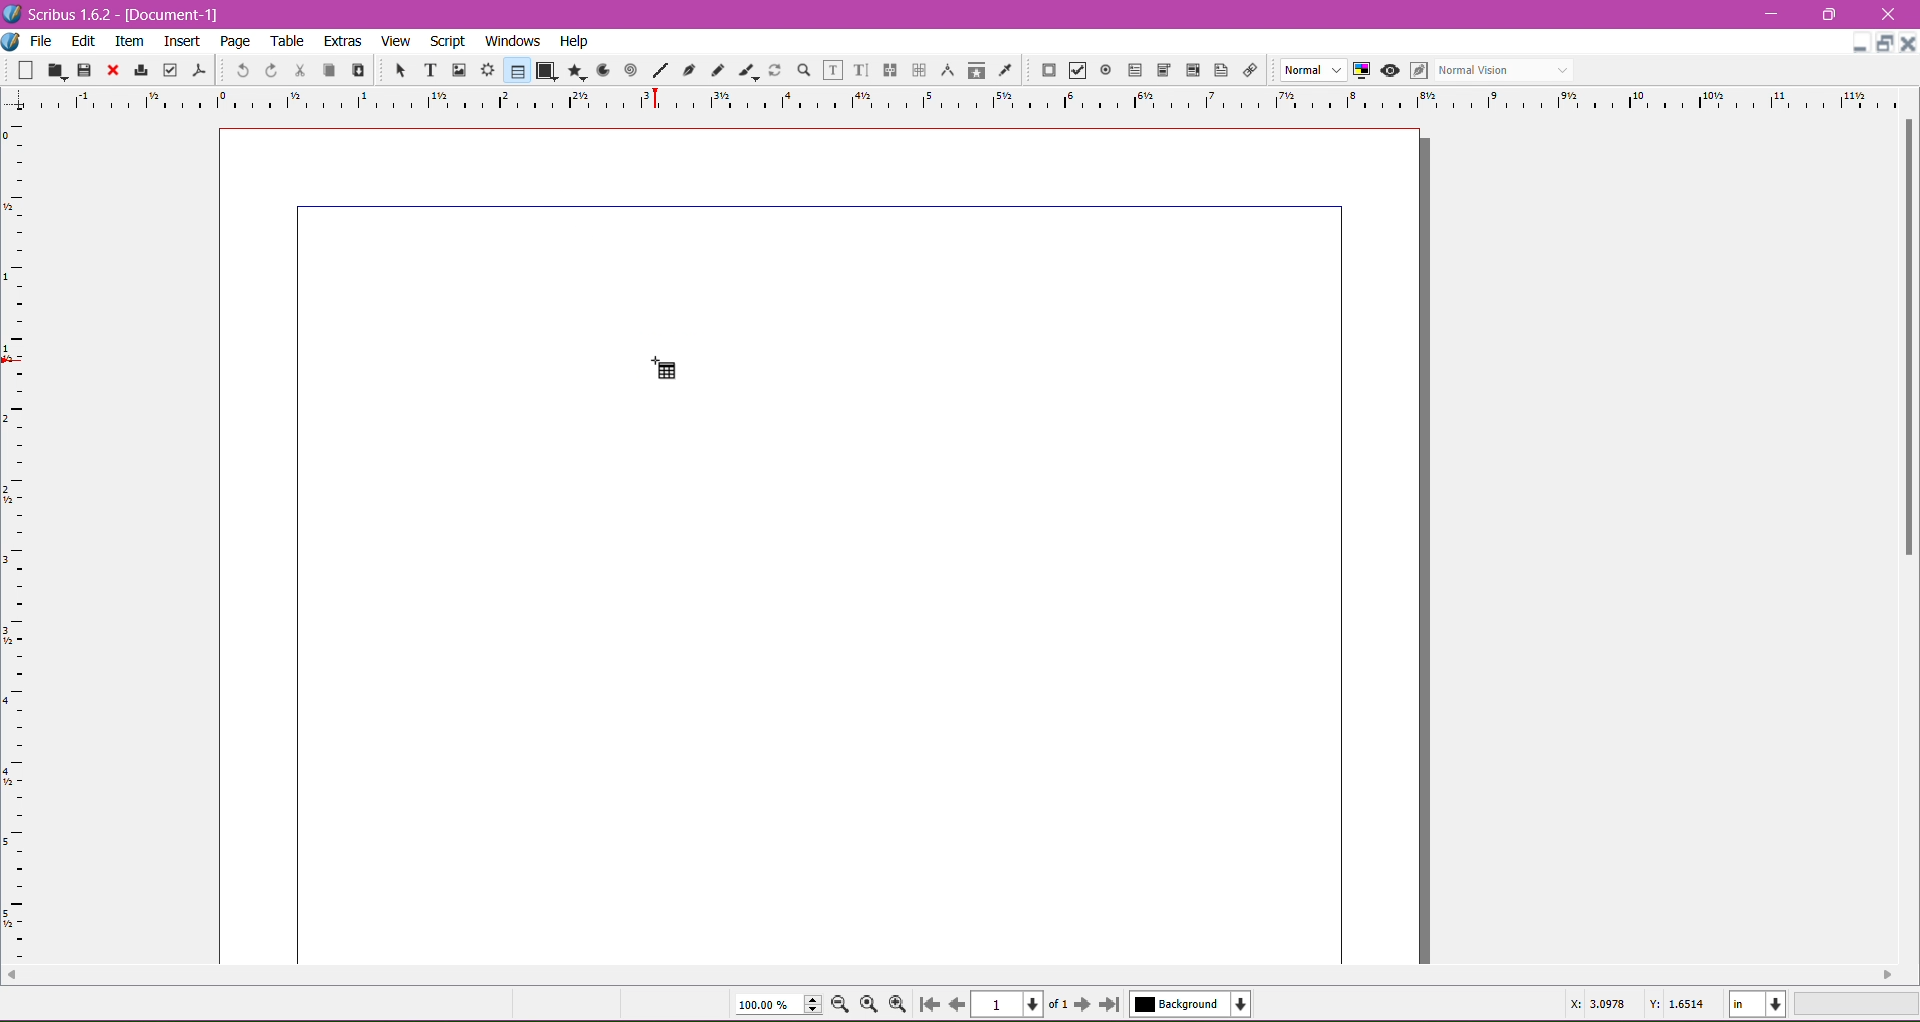 This screenshot has width=1920, height=1022. I want to click on Zoom to 100%, so click(871, 1005).